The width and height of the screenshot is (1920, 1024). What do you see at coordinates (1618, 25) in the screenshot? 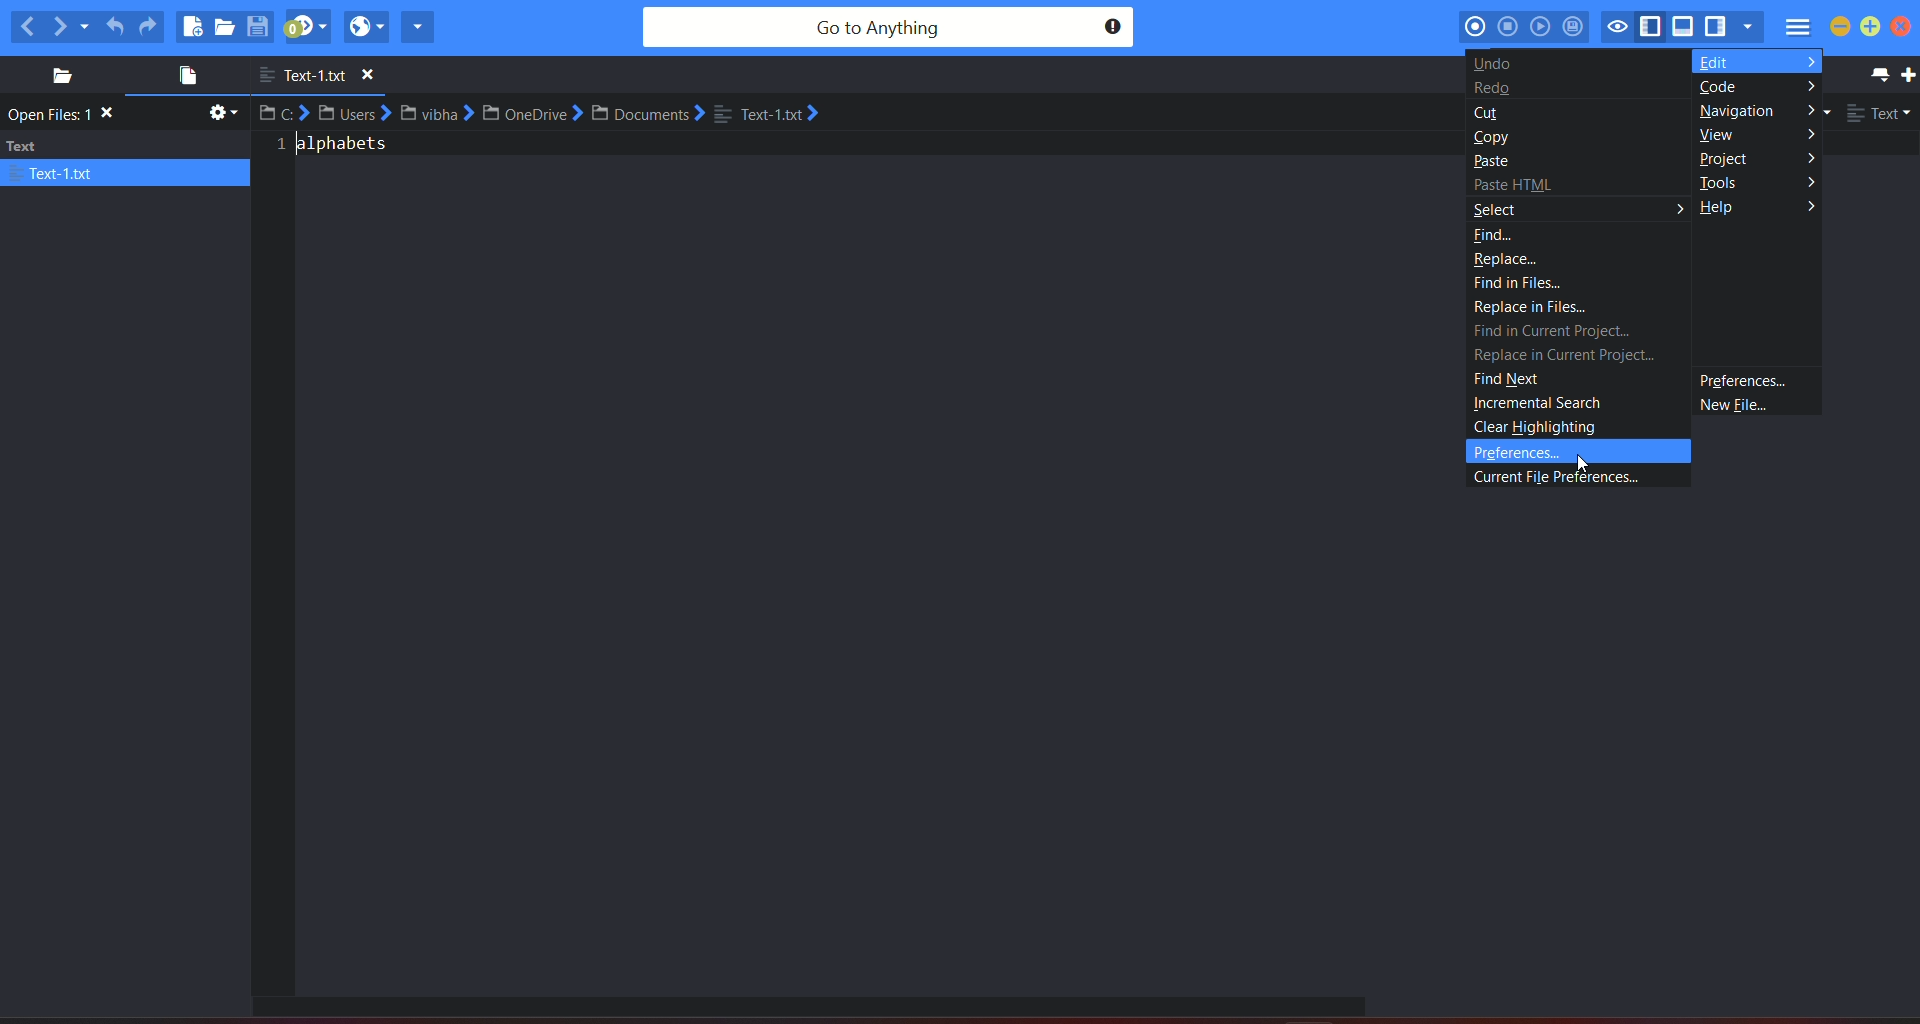
I see `toggle focus mode` at bounding box center [1618, 25].